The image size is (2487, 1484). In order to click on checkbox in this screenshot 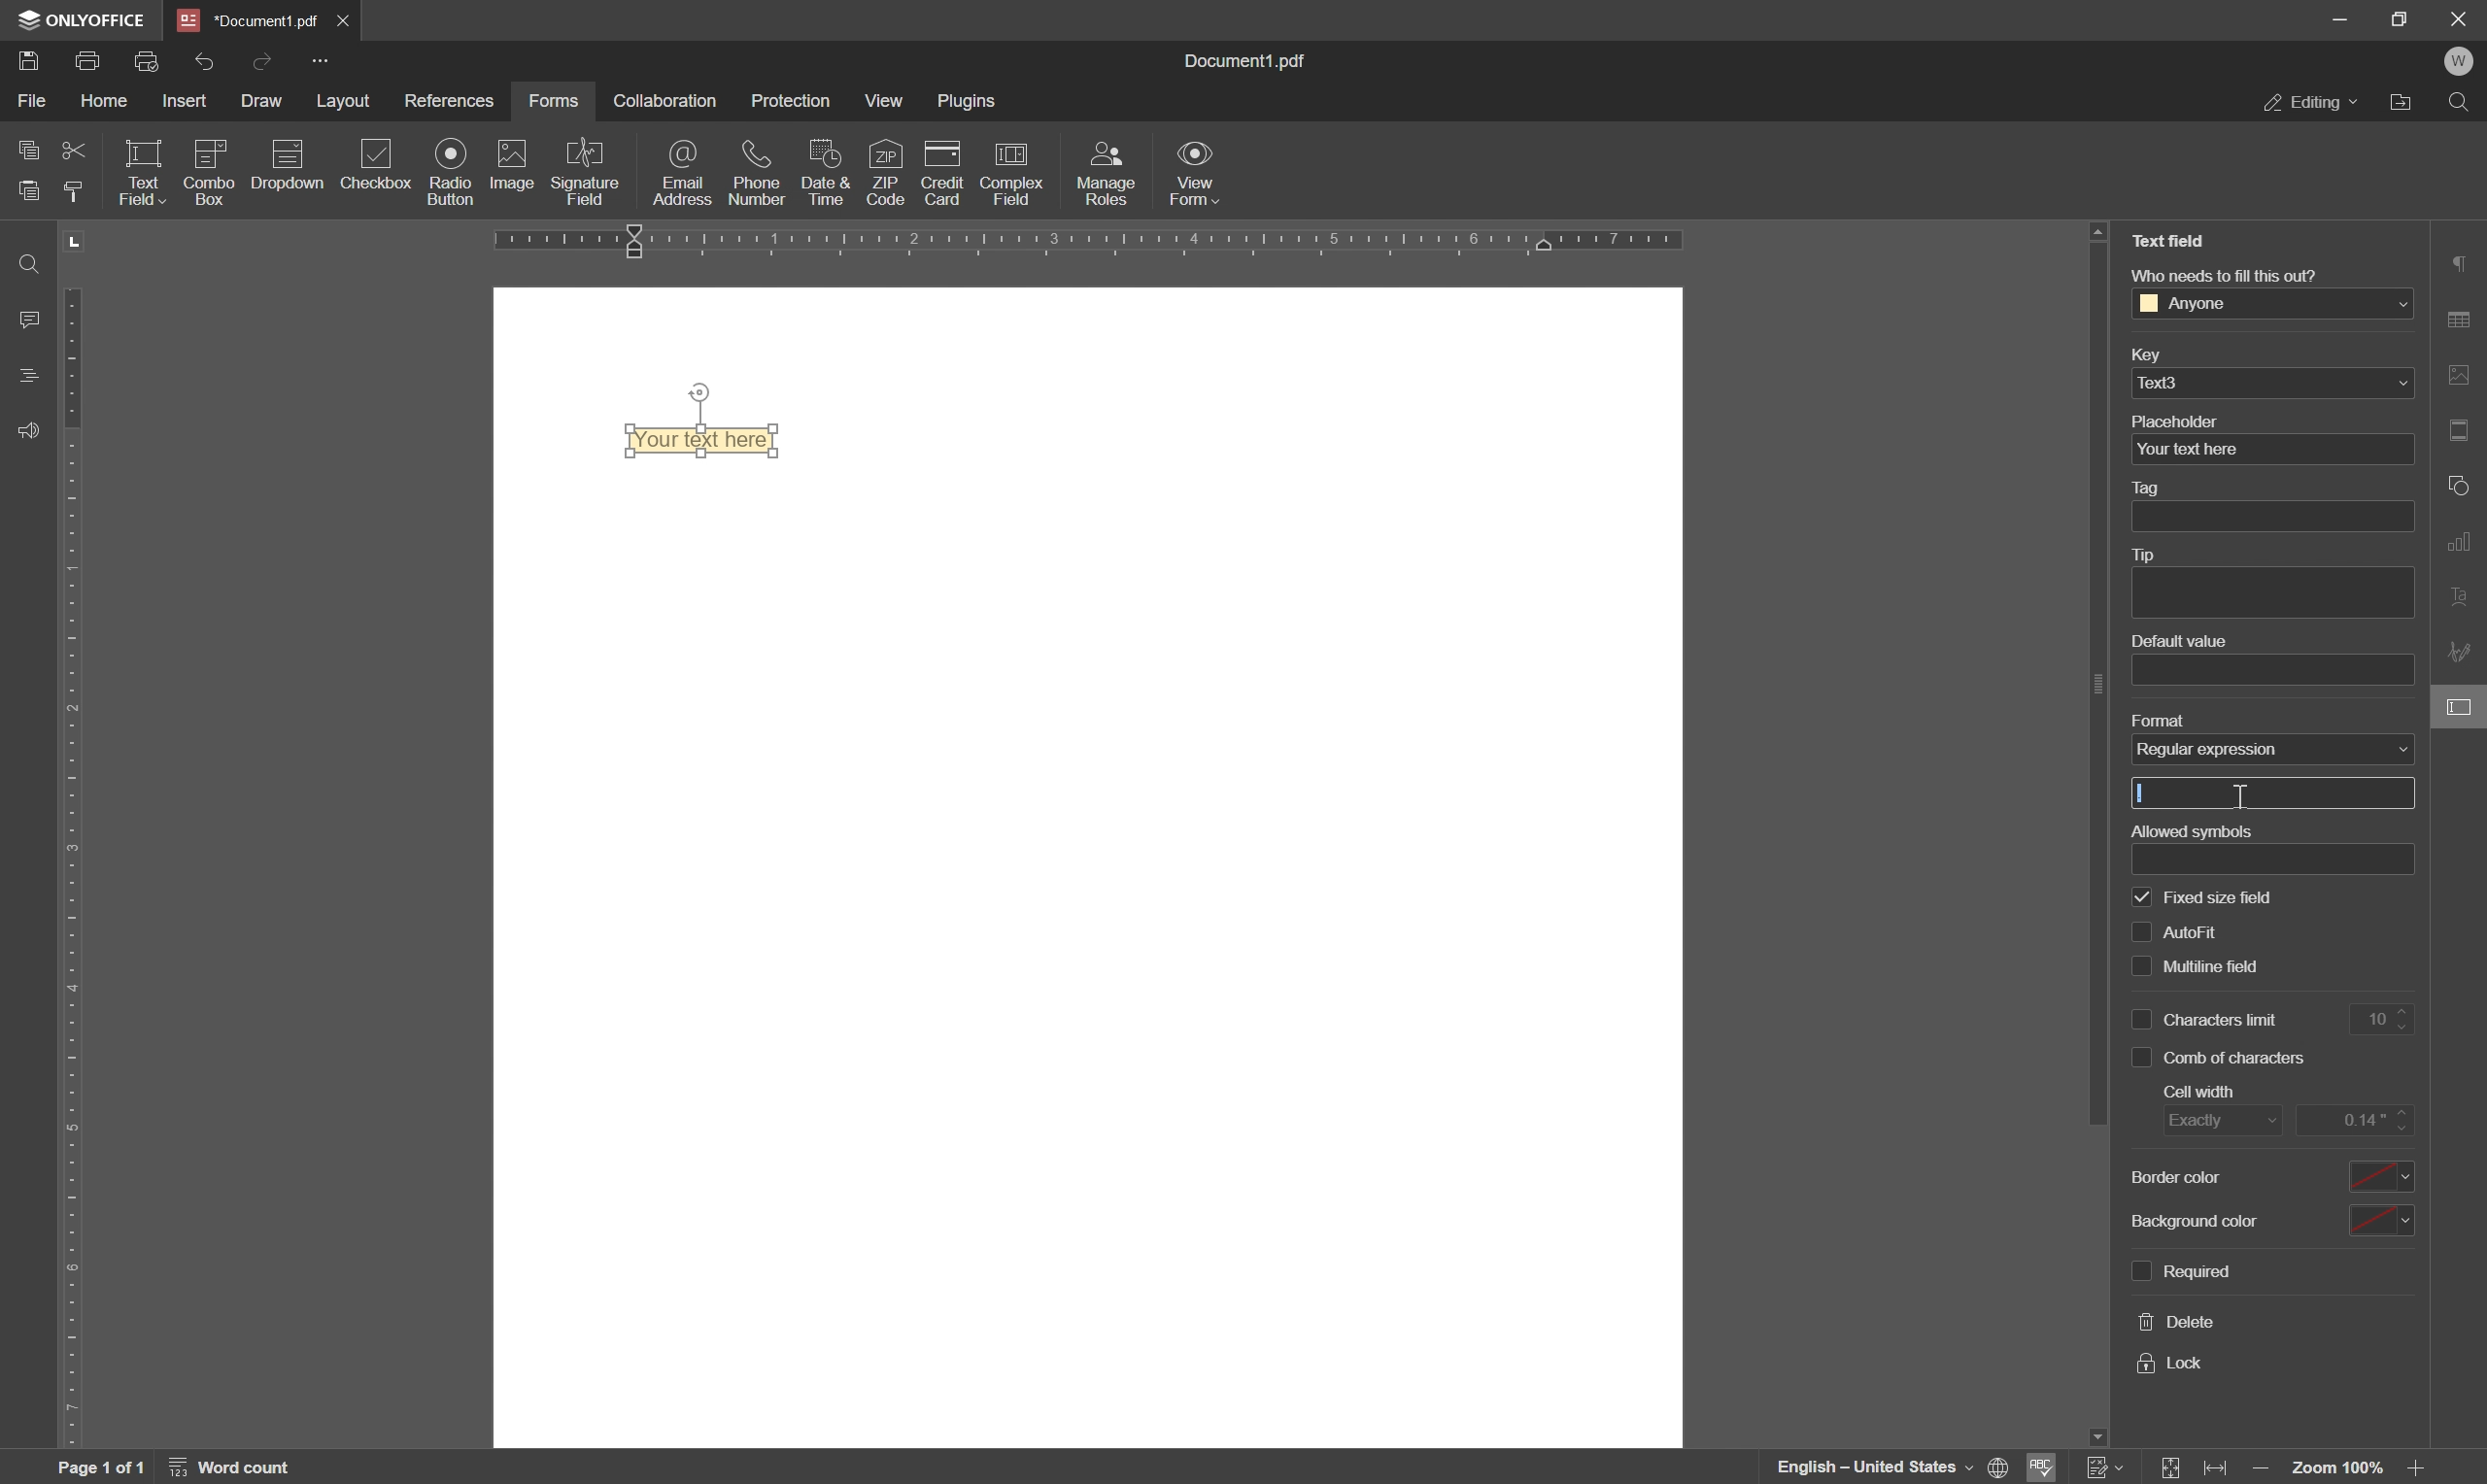, I will do `click(2140, 971)`.